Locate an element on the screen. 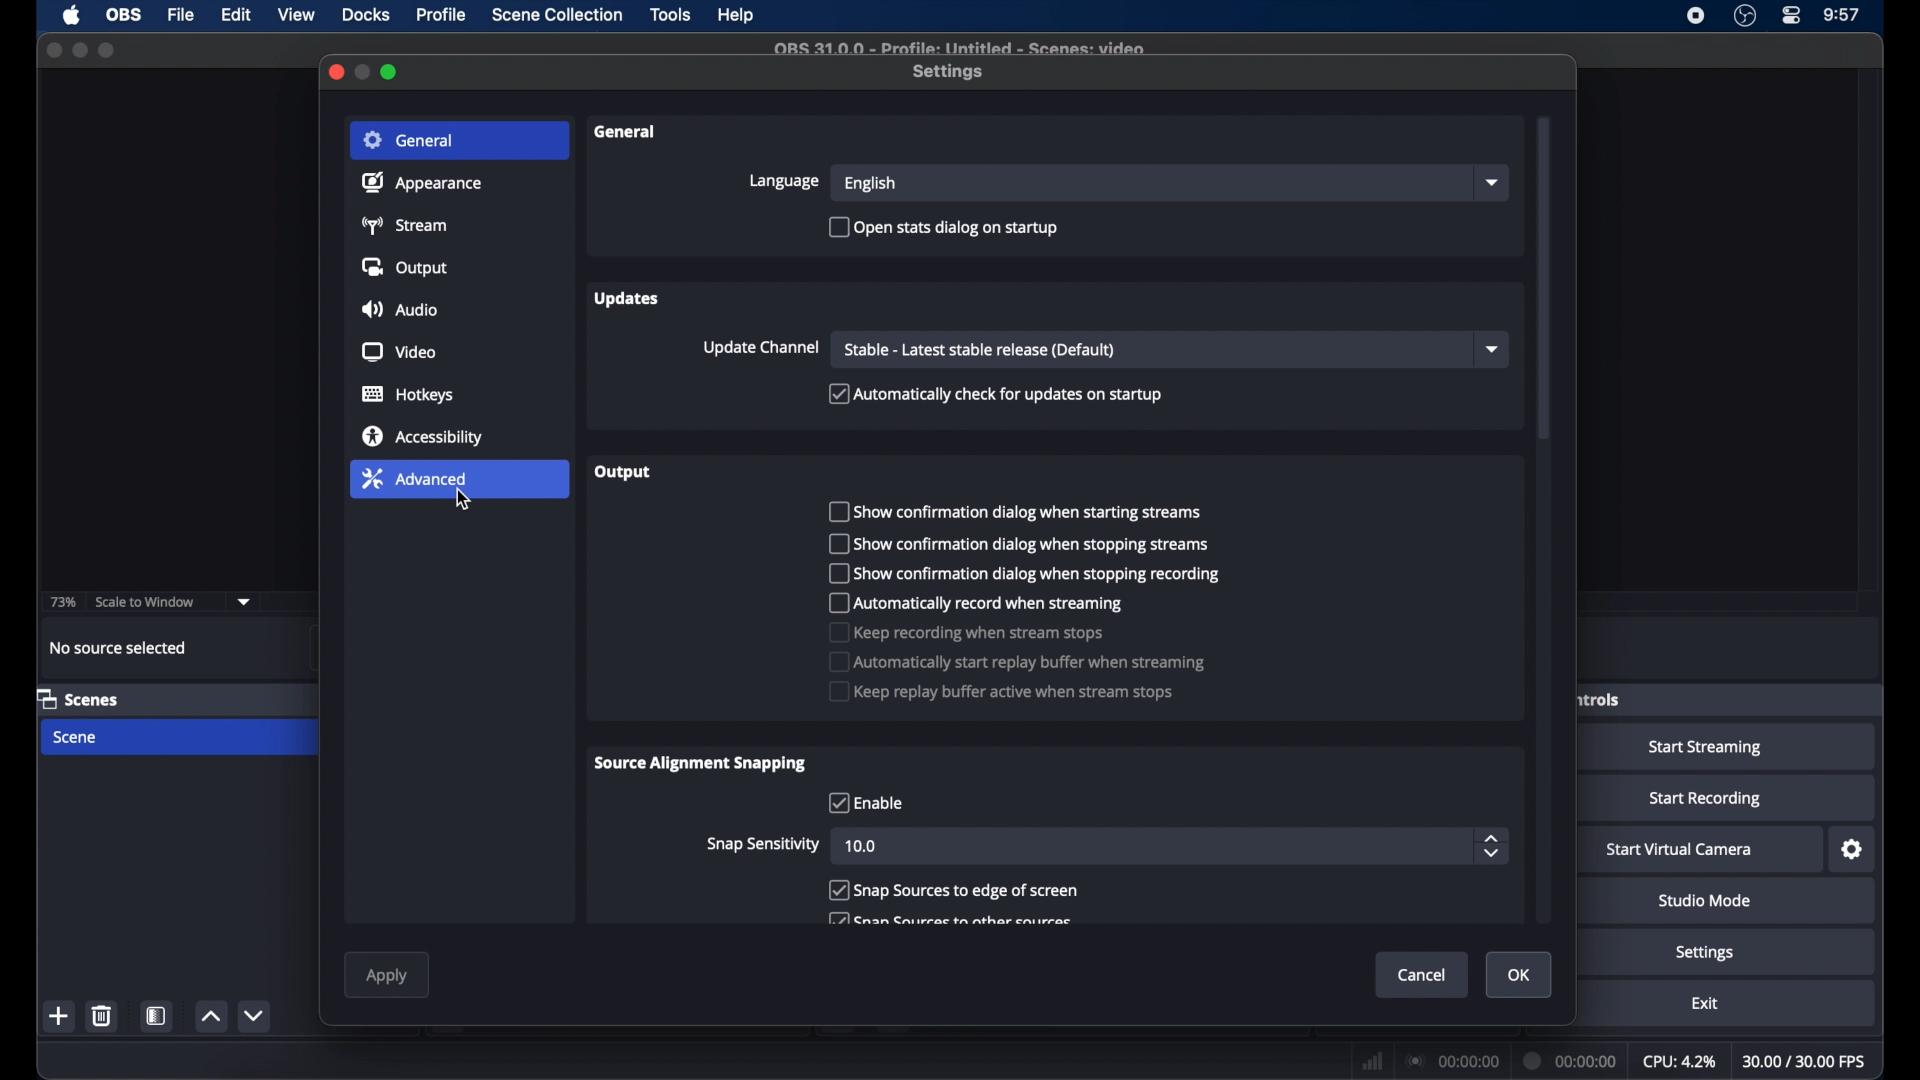  dropdown is located at coordinates (244, 602).